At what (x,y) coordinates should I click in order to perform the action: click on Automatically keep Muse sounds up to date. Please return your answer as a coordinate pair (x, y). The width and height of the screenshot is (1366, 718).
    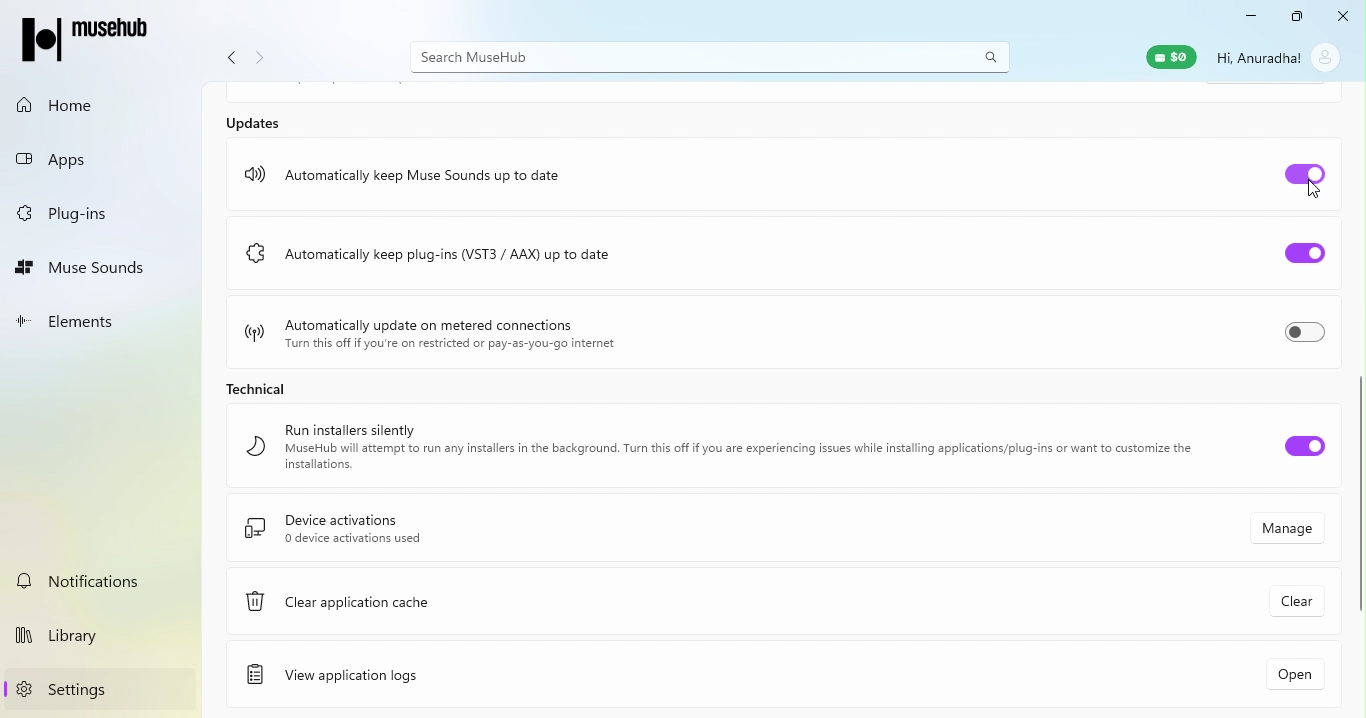
    Looking at the image, I should click on (406, 176).